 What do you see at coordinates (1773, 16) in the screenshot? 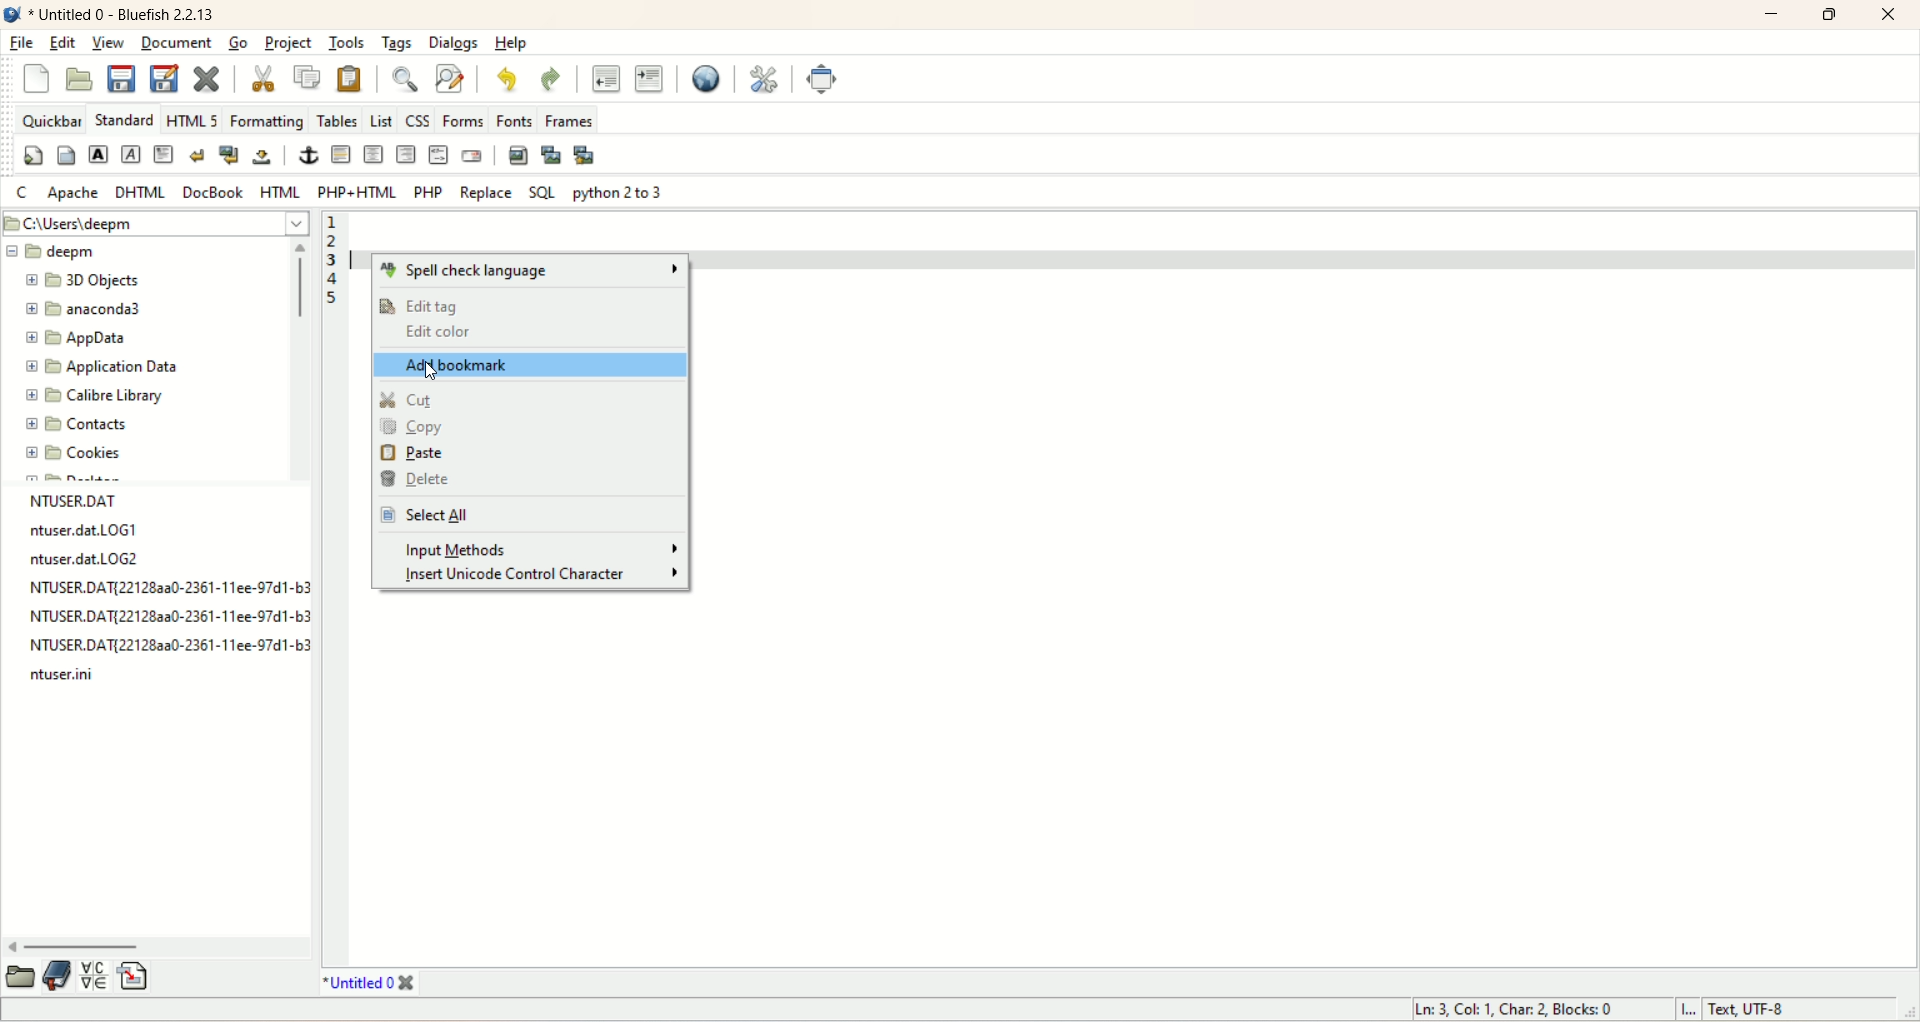
I see `minimize` at bounding box center [1773, 16].